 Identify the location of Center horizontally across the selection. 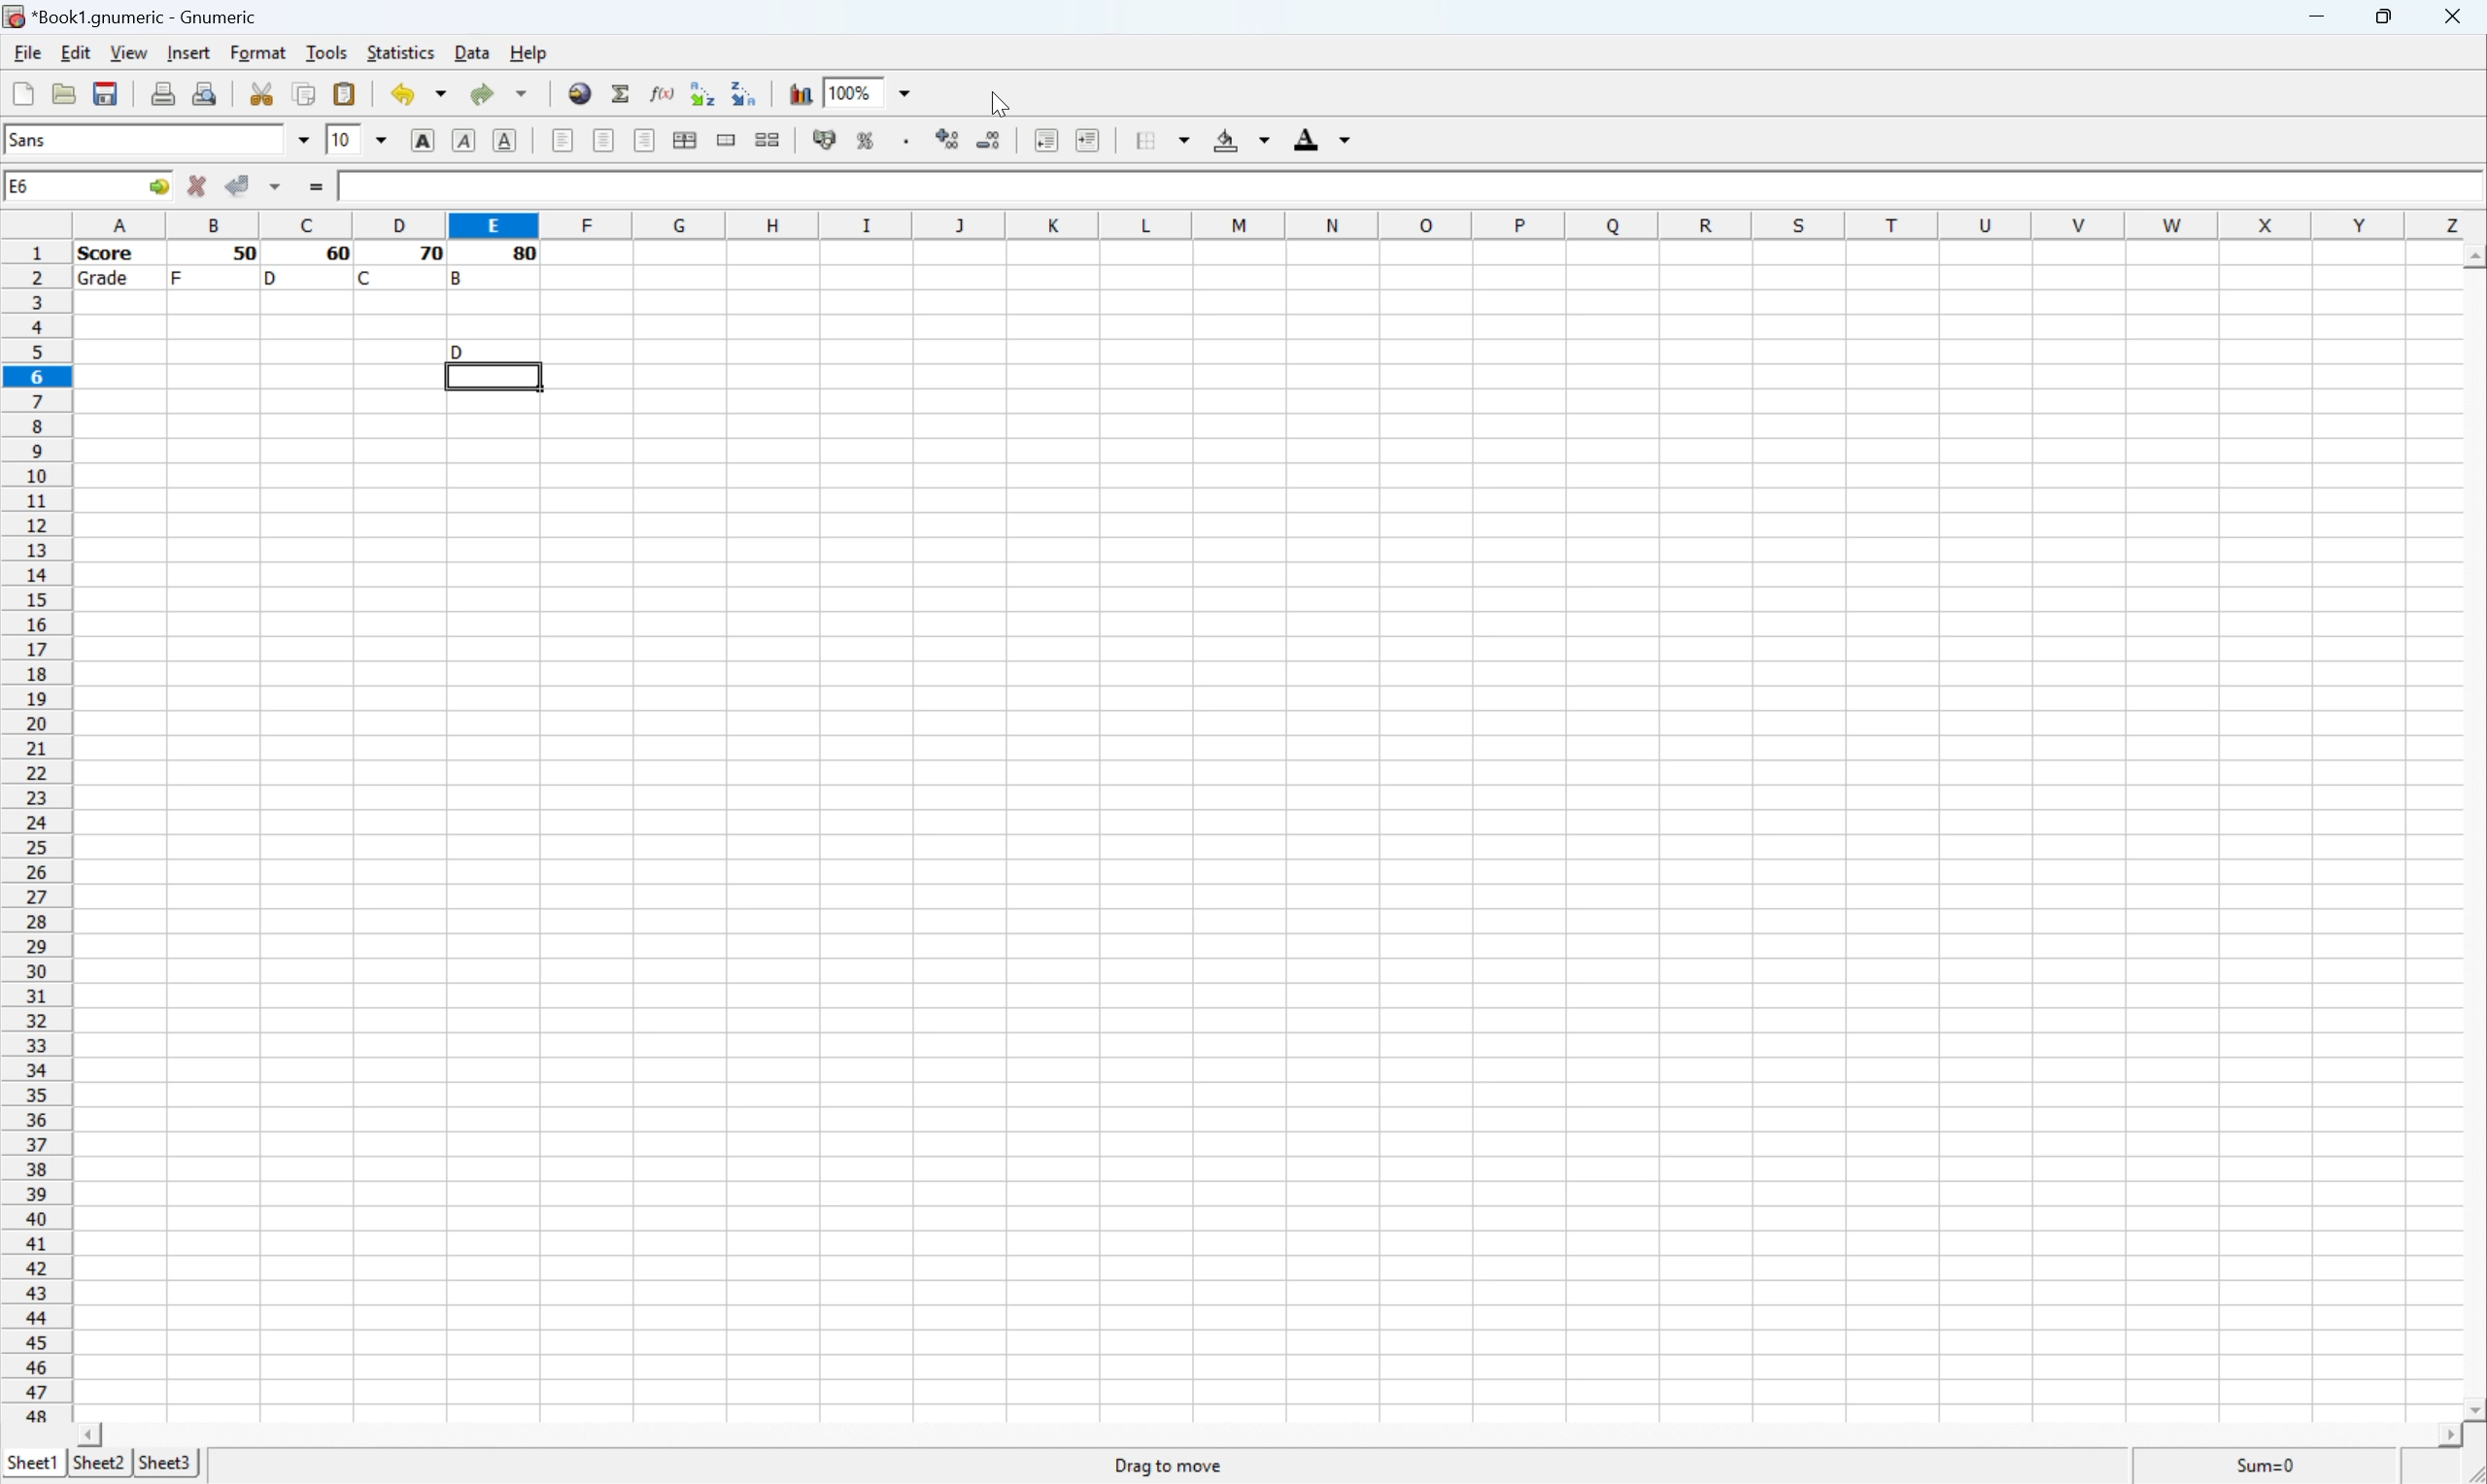
(687, 140).